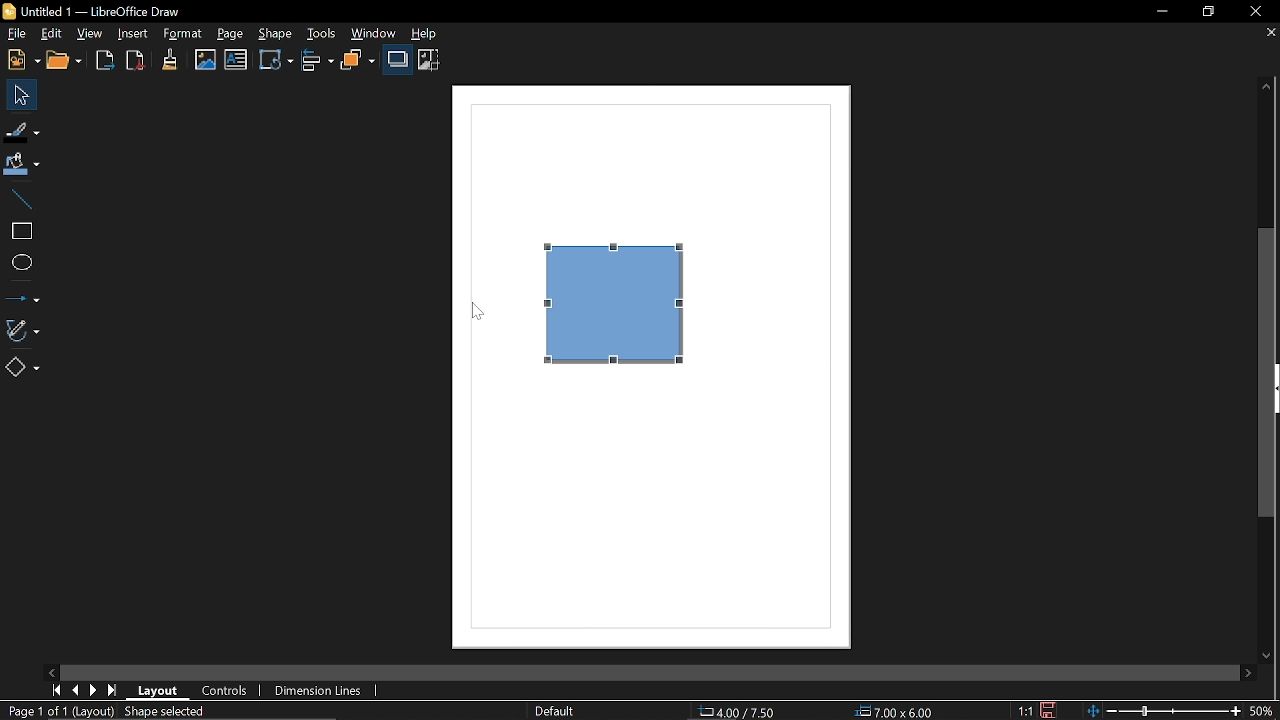  What do you see at coordinates (237, 61) in the screenshot?
I see `Insert text` at bounding box center [237, 61].